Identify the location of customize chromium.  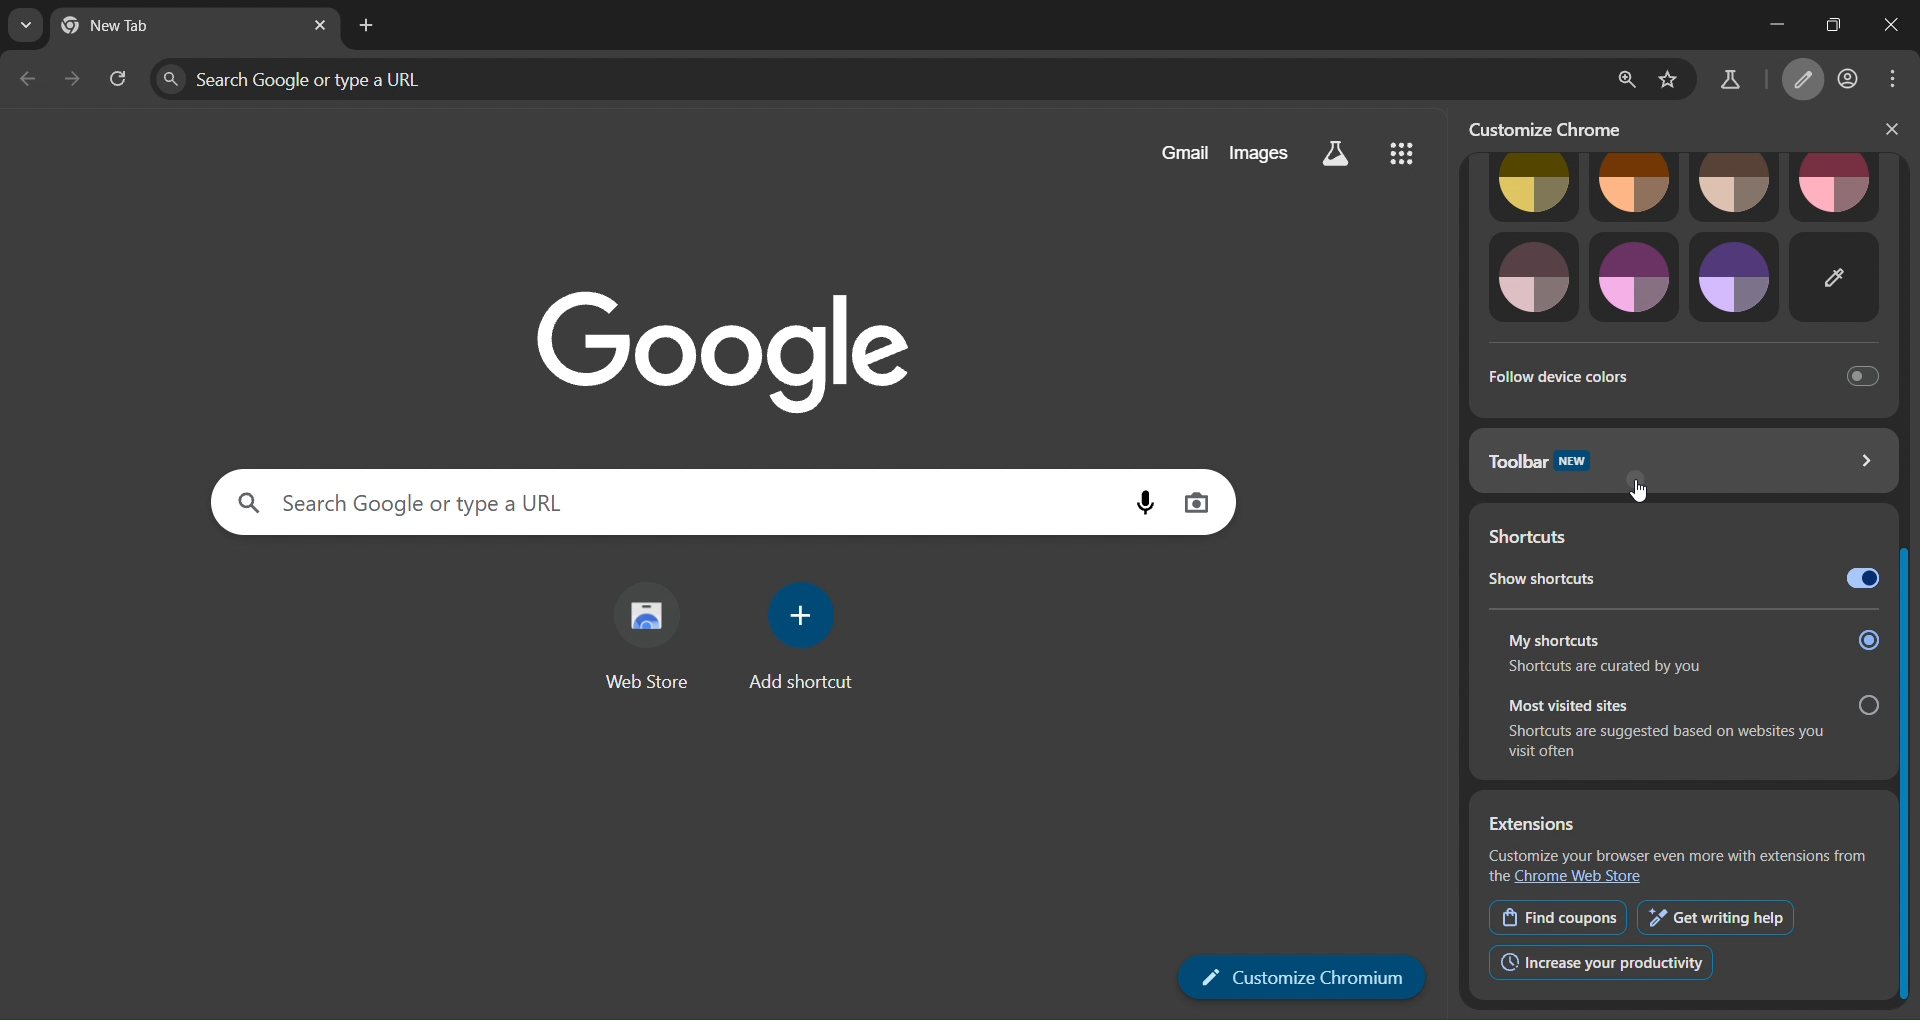
(1303, 977).